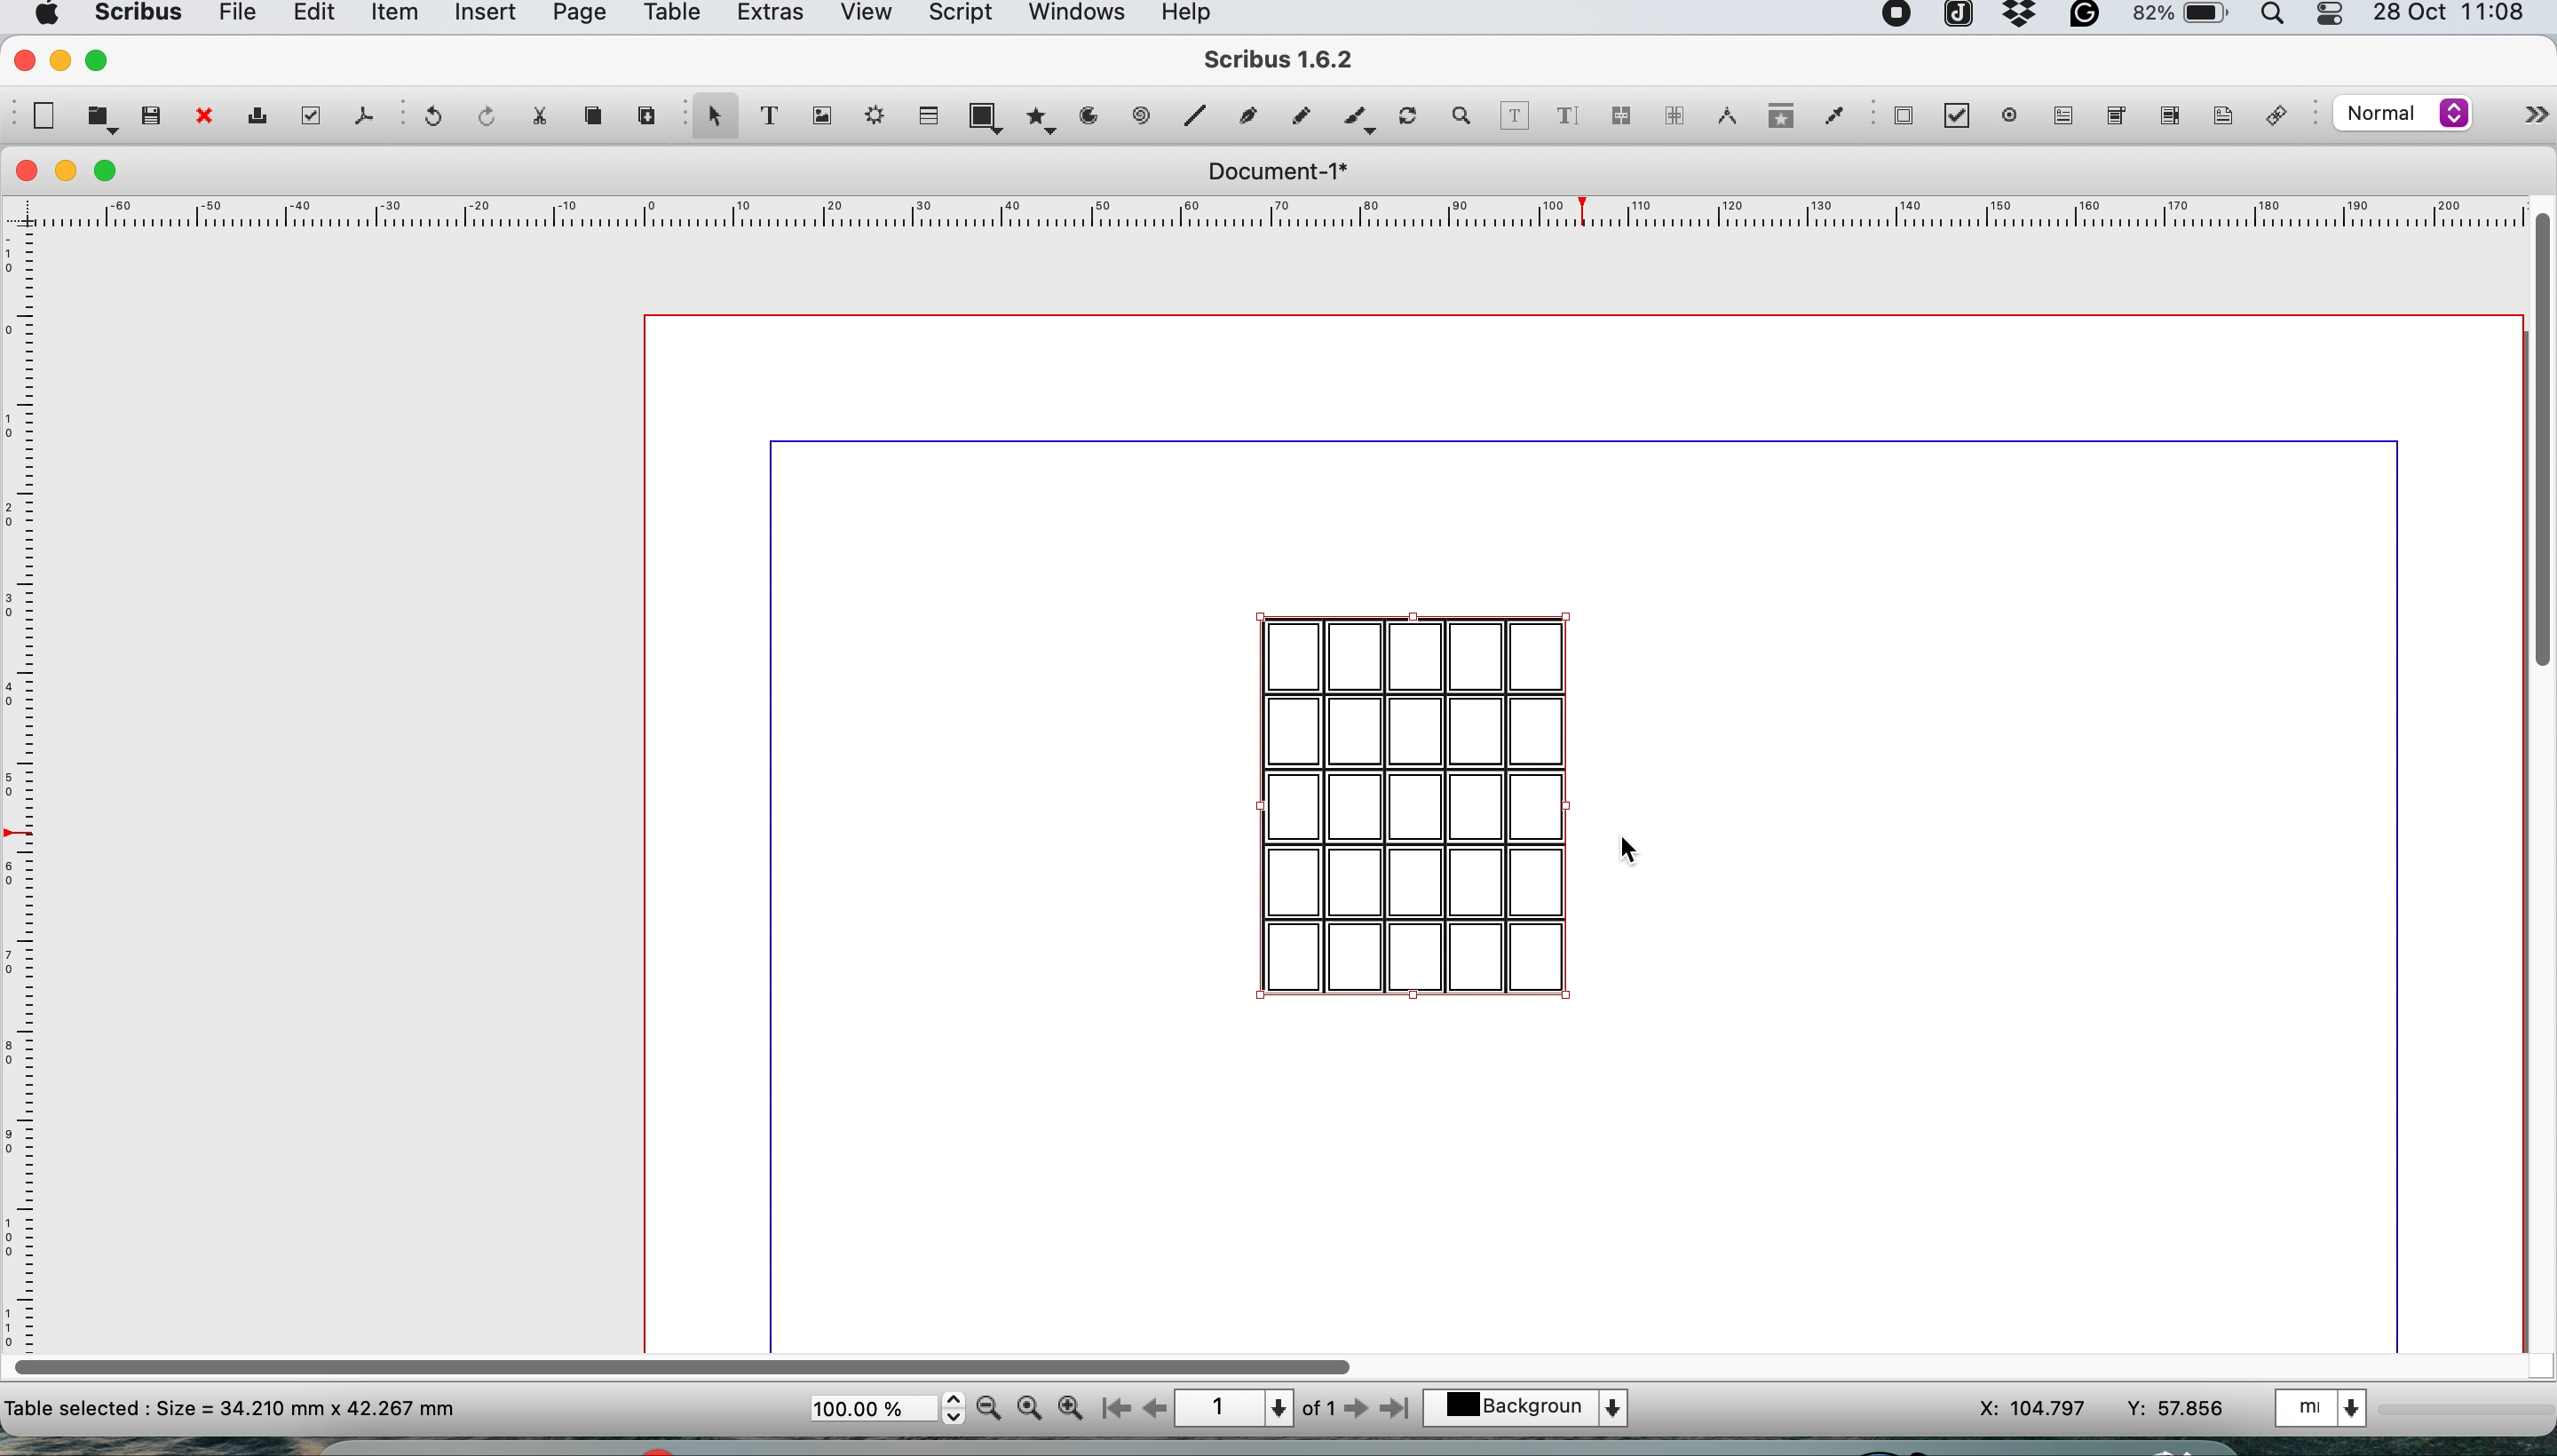 This screenshot has width=2557, height=1456. Describe the element at coordinates (1415, 806) in the screenshot. I see `edited table with added row and columns` at that location.